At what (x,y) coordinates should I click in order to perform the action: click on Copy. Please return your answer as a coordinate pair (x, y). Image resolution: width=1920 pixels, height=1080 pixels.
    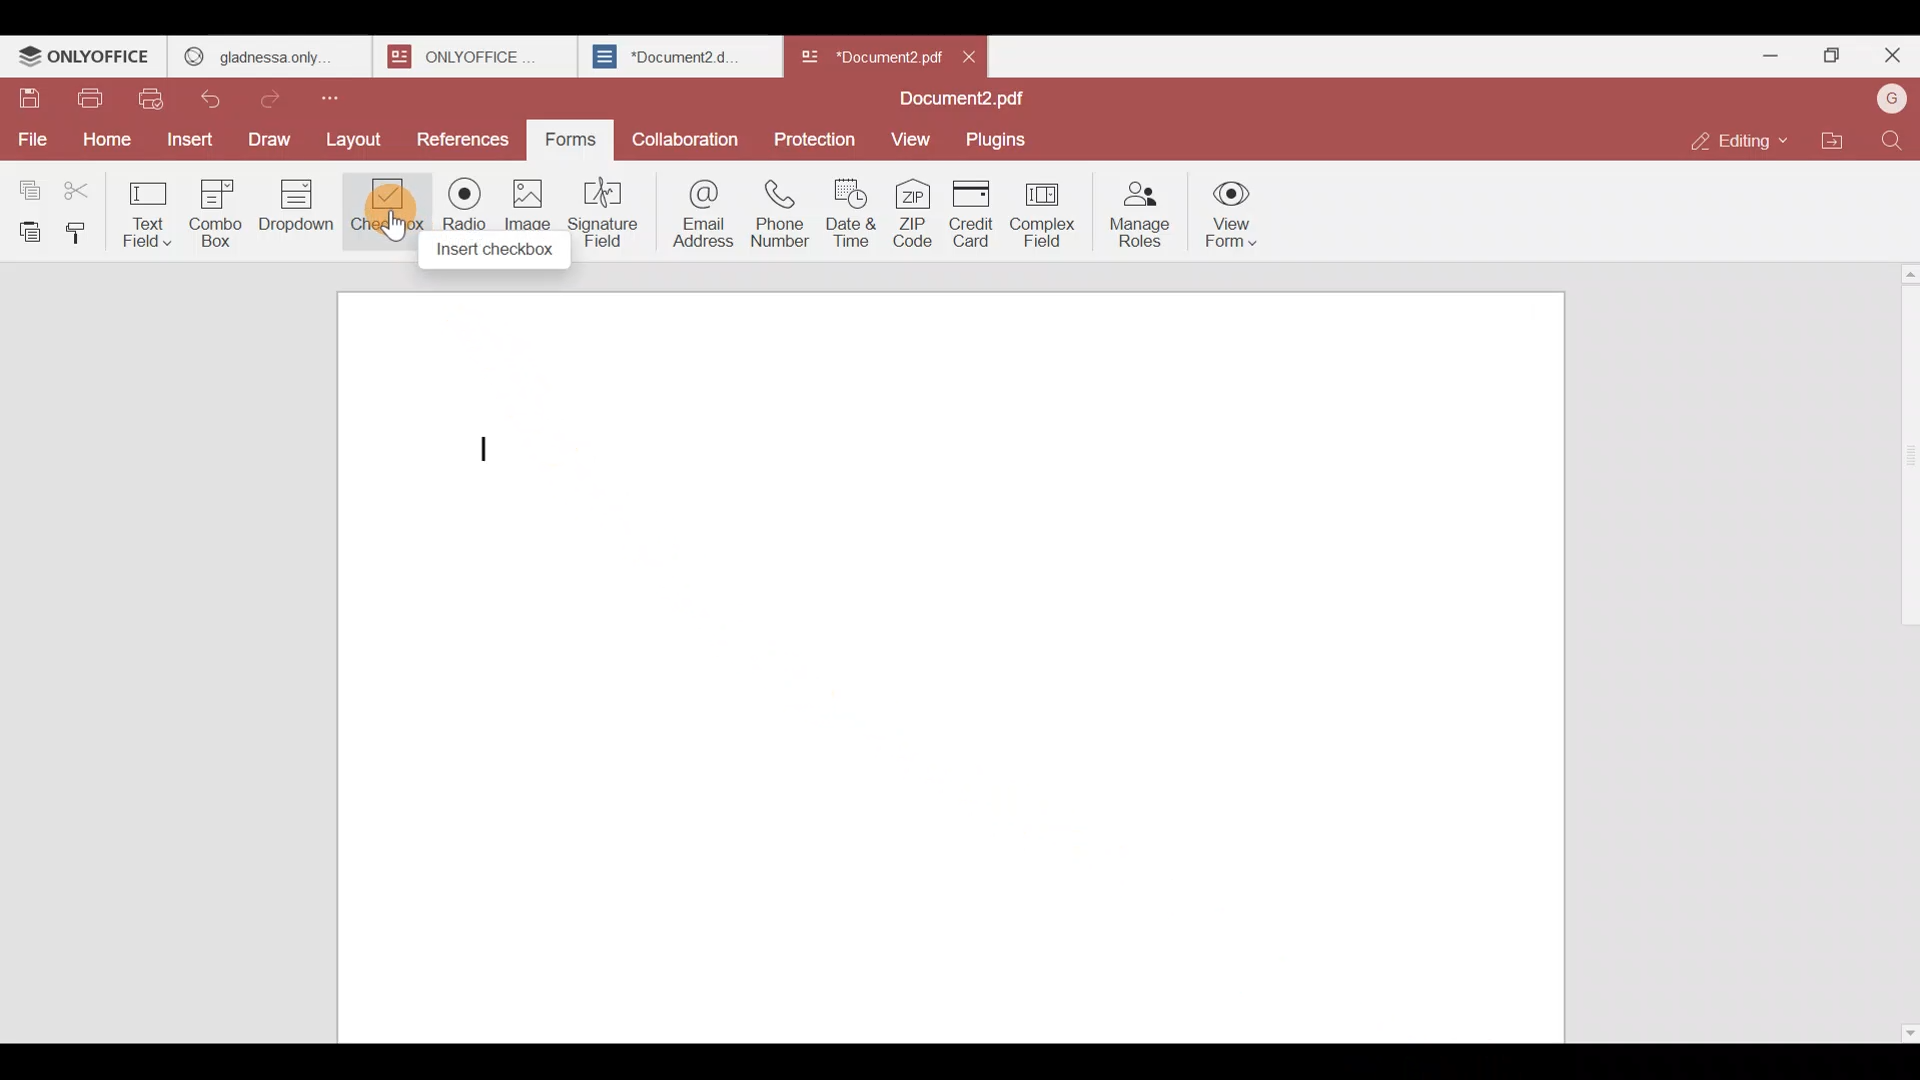
    Looking at the image, I should click on (26, 185).